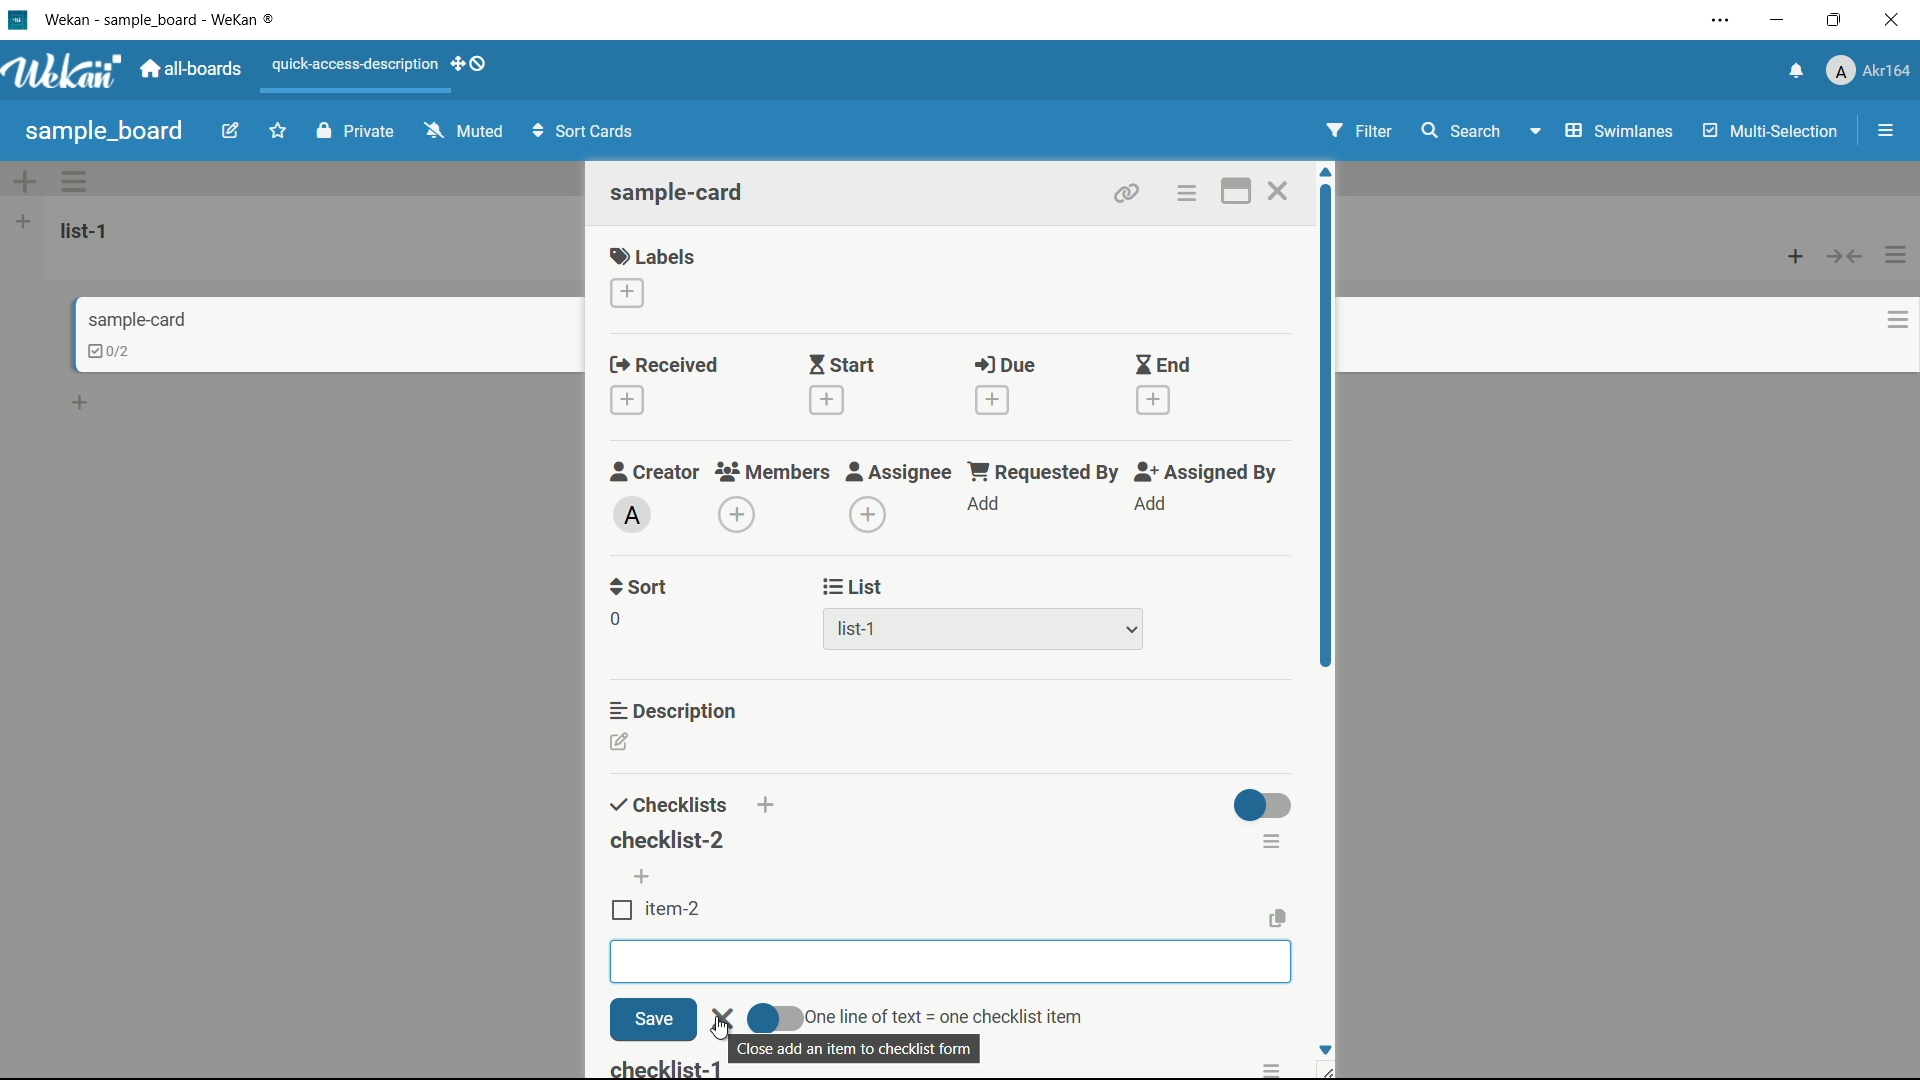 This screenshot has width=1920, height=1080. Describe the element at coordinates (945, 1012) in the screenshot. I see `text` at that location.